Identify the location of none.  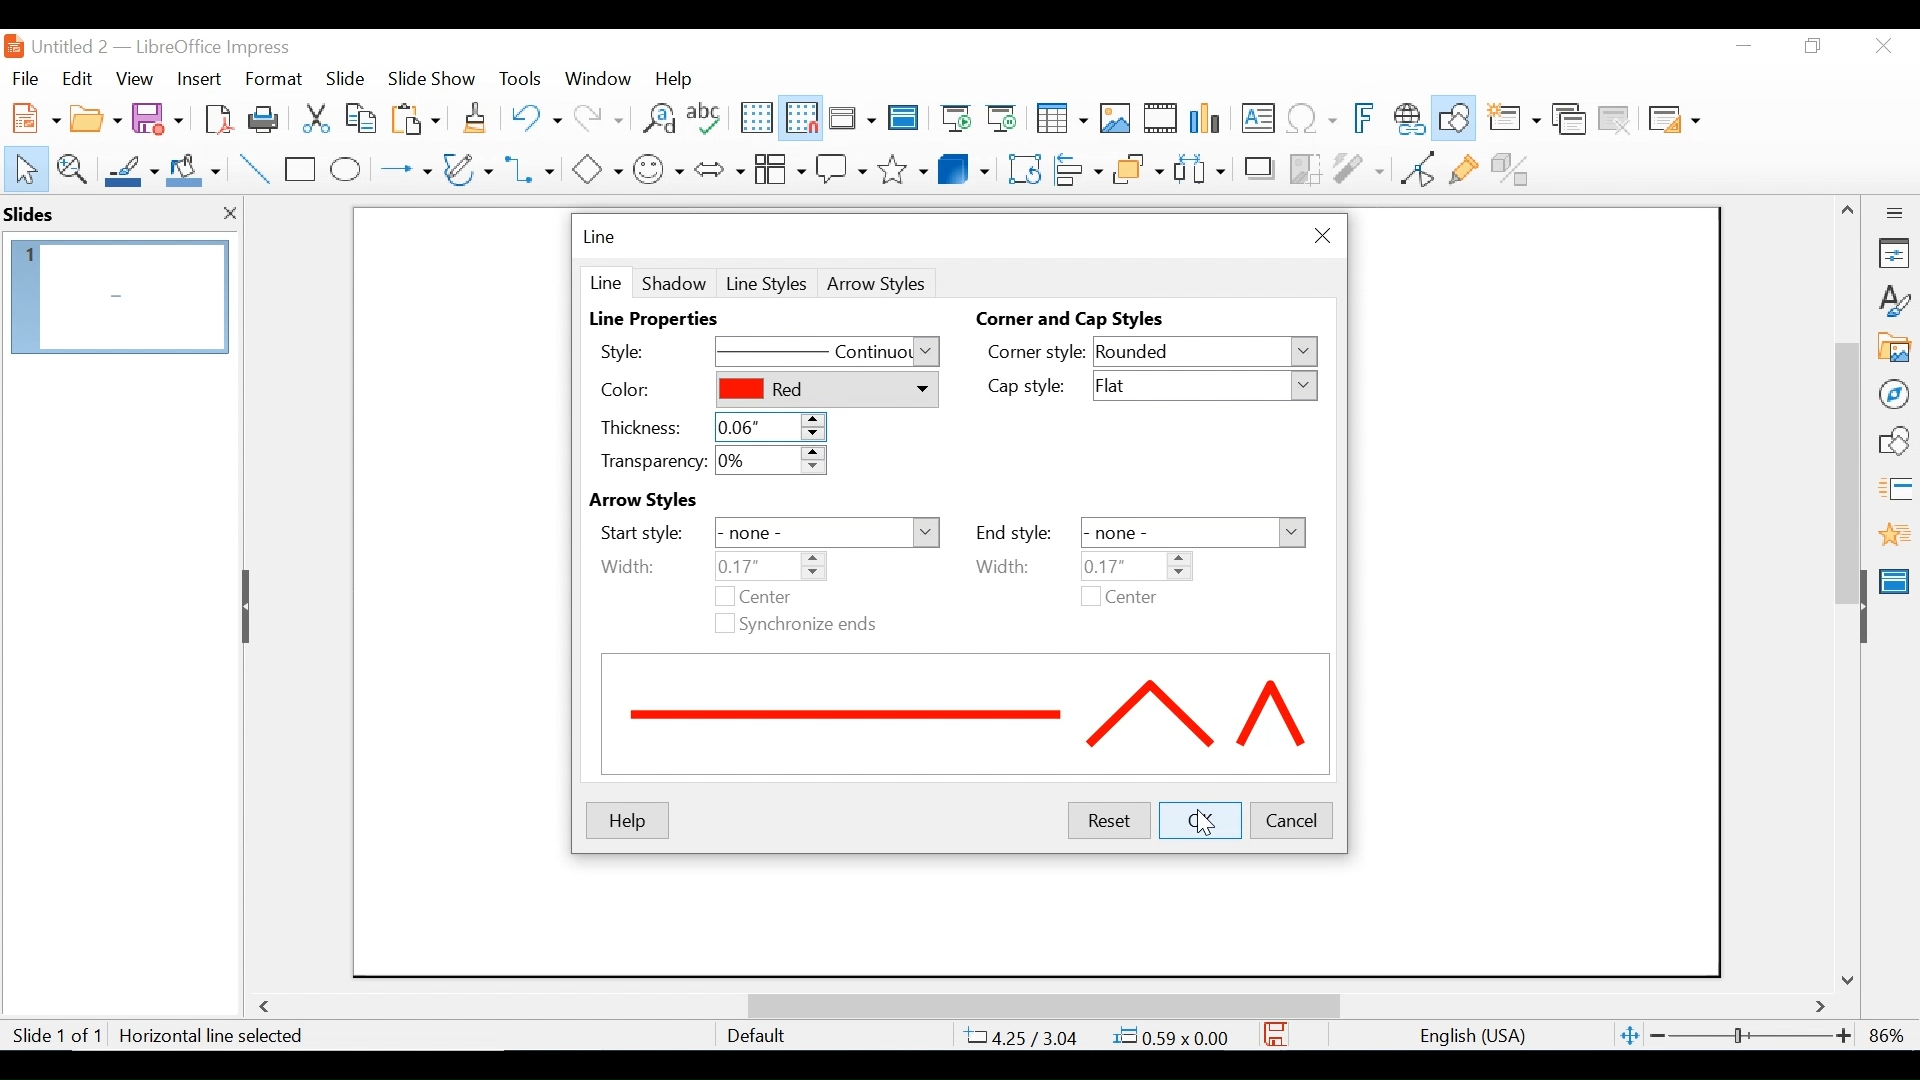
(827, 534).